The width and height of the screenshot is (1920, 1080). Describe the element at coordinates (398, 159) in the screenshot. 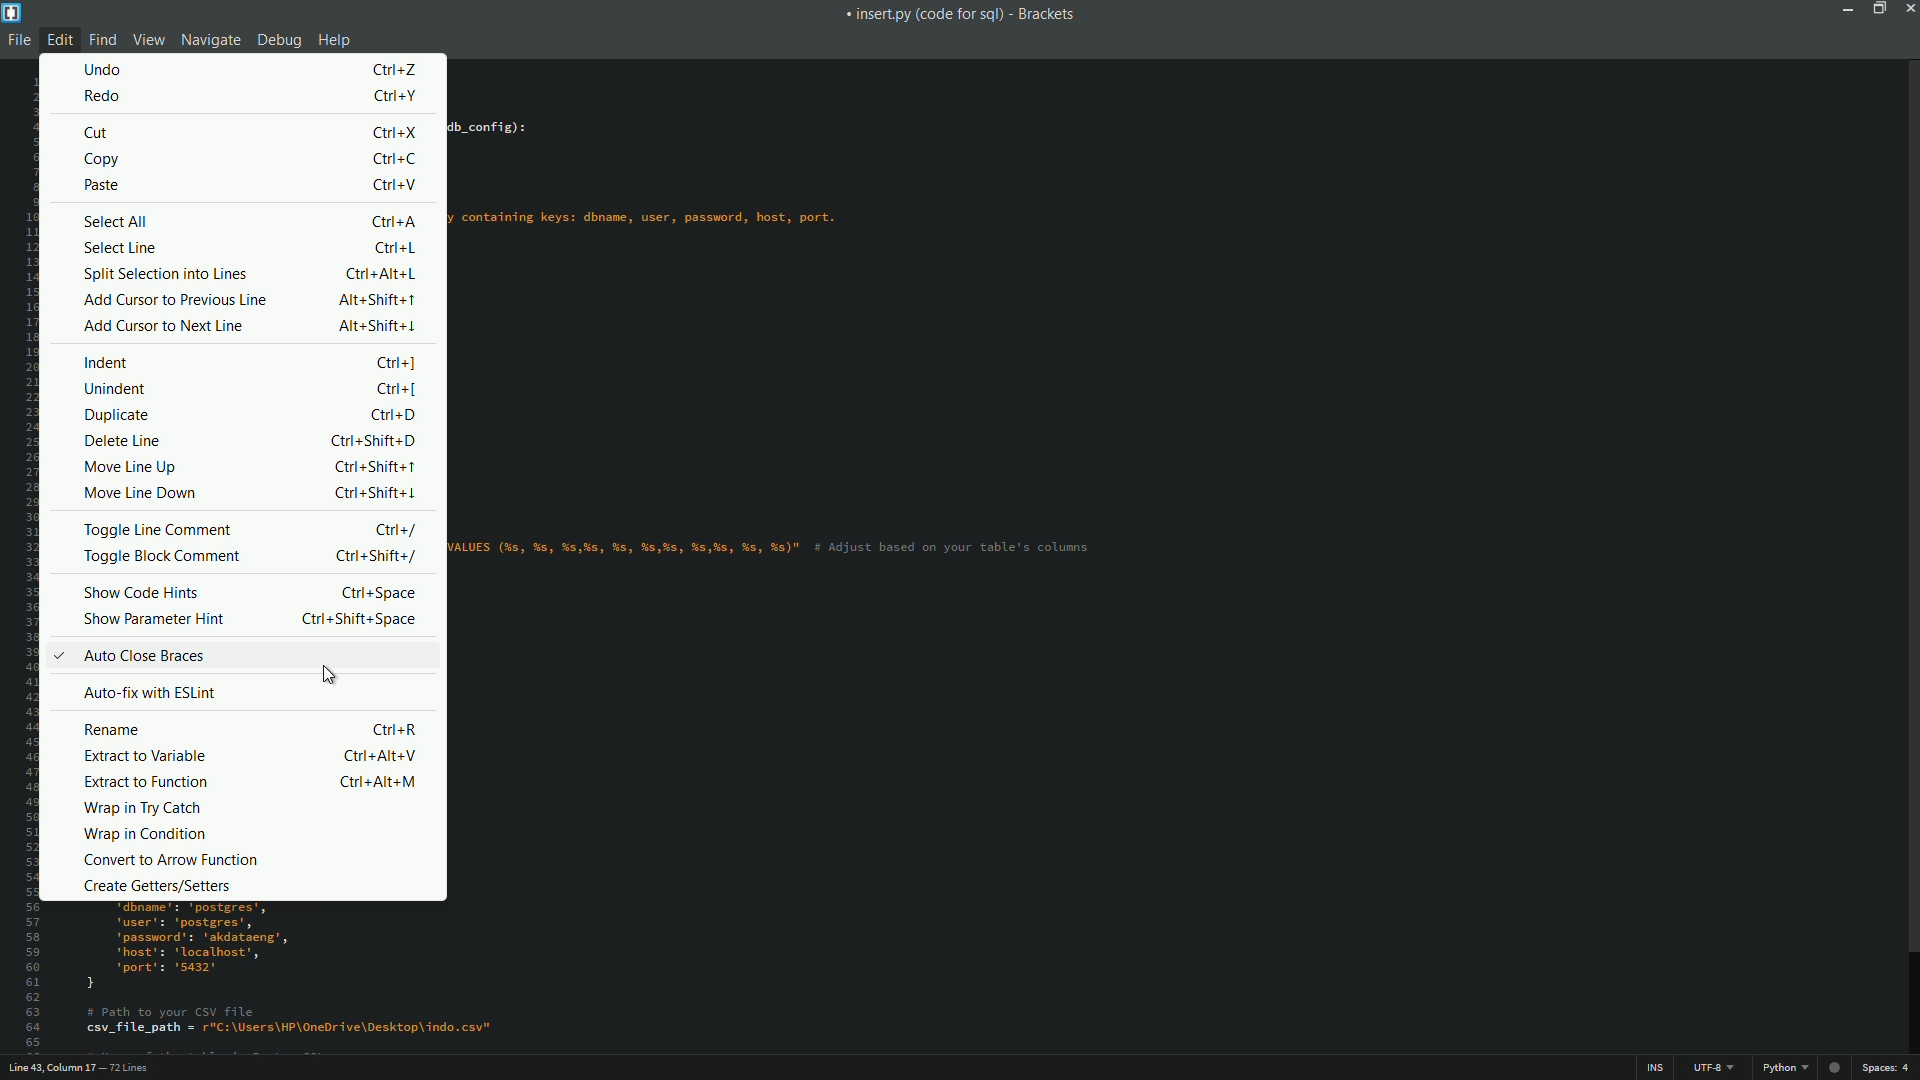

I see `keyboard shortcut` at that location.